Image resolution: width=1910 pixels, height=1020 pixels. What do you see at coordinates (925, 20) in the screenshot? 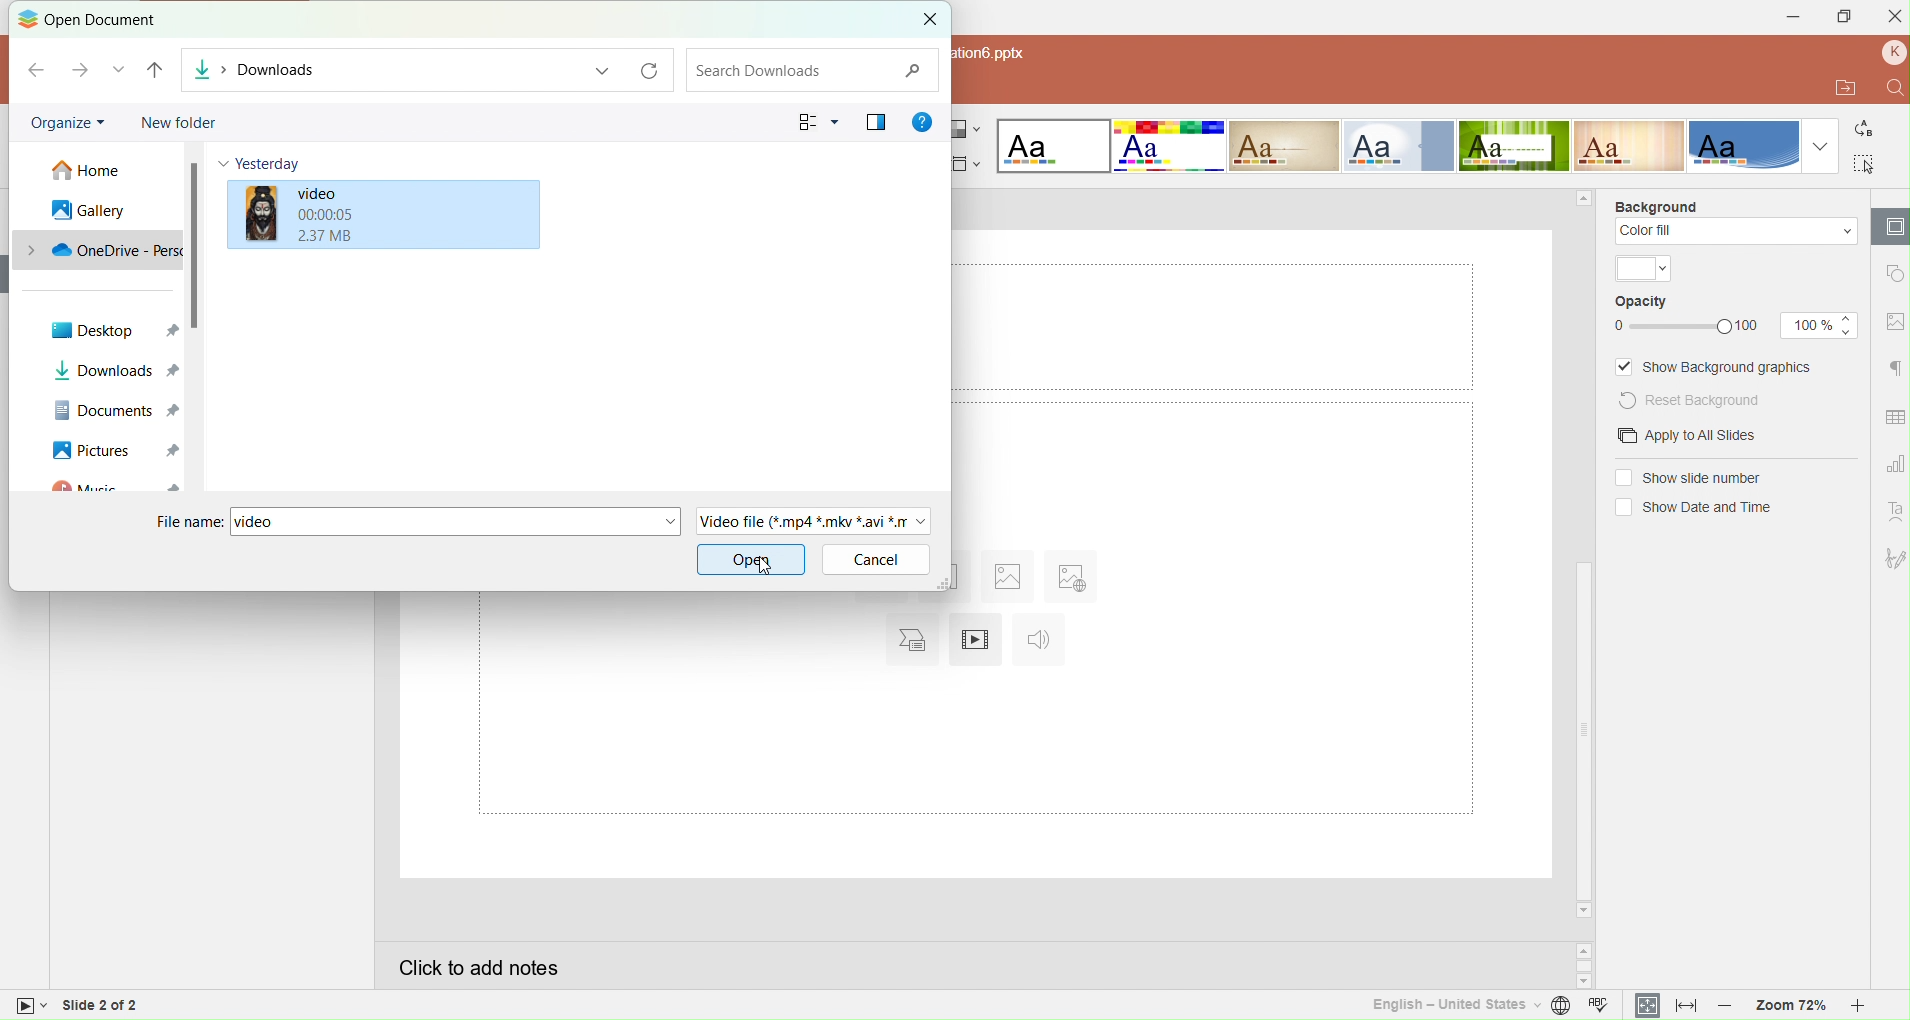
I see `Close` at bounding box center [925, 20].